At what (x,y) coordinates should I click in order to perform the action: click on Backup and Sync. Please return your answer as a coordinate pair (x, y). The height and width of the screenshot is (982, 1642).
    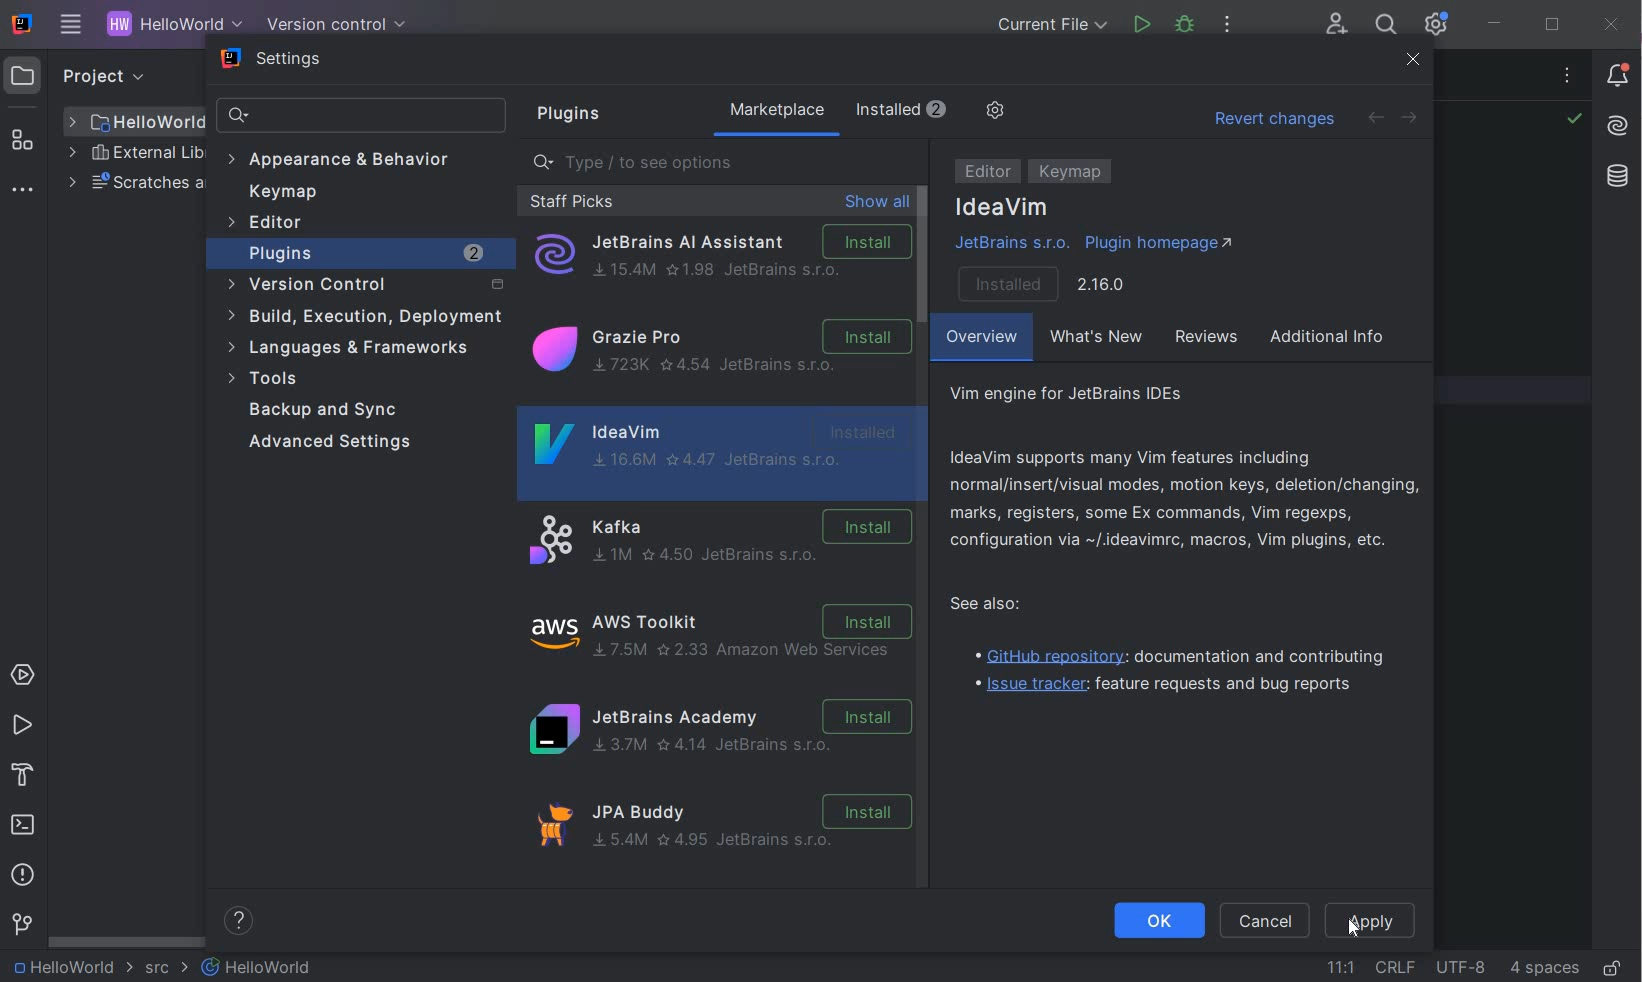
    Looking at the image, I should click on (329, 410).